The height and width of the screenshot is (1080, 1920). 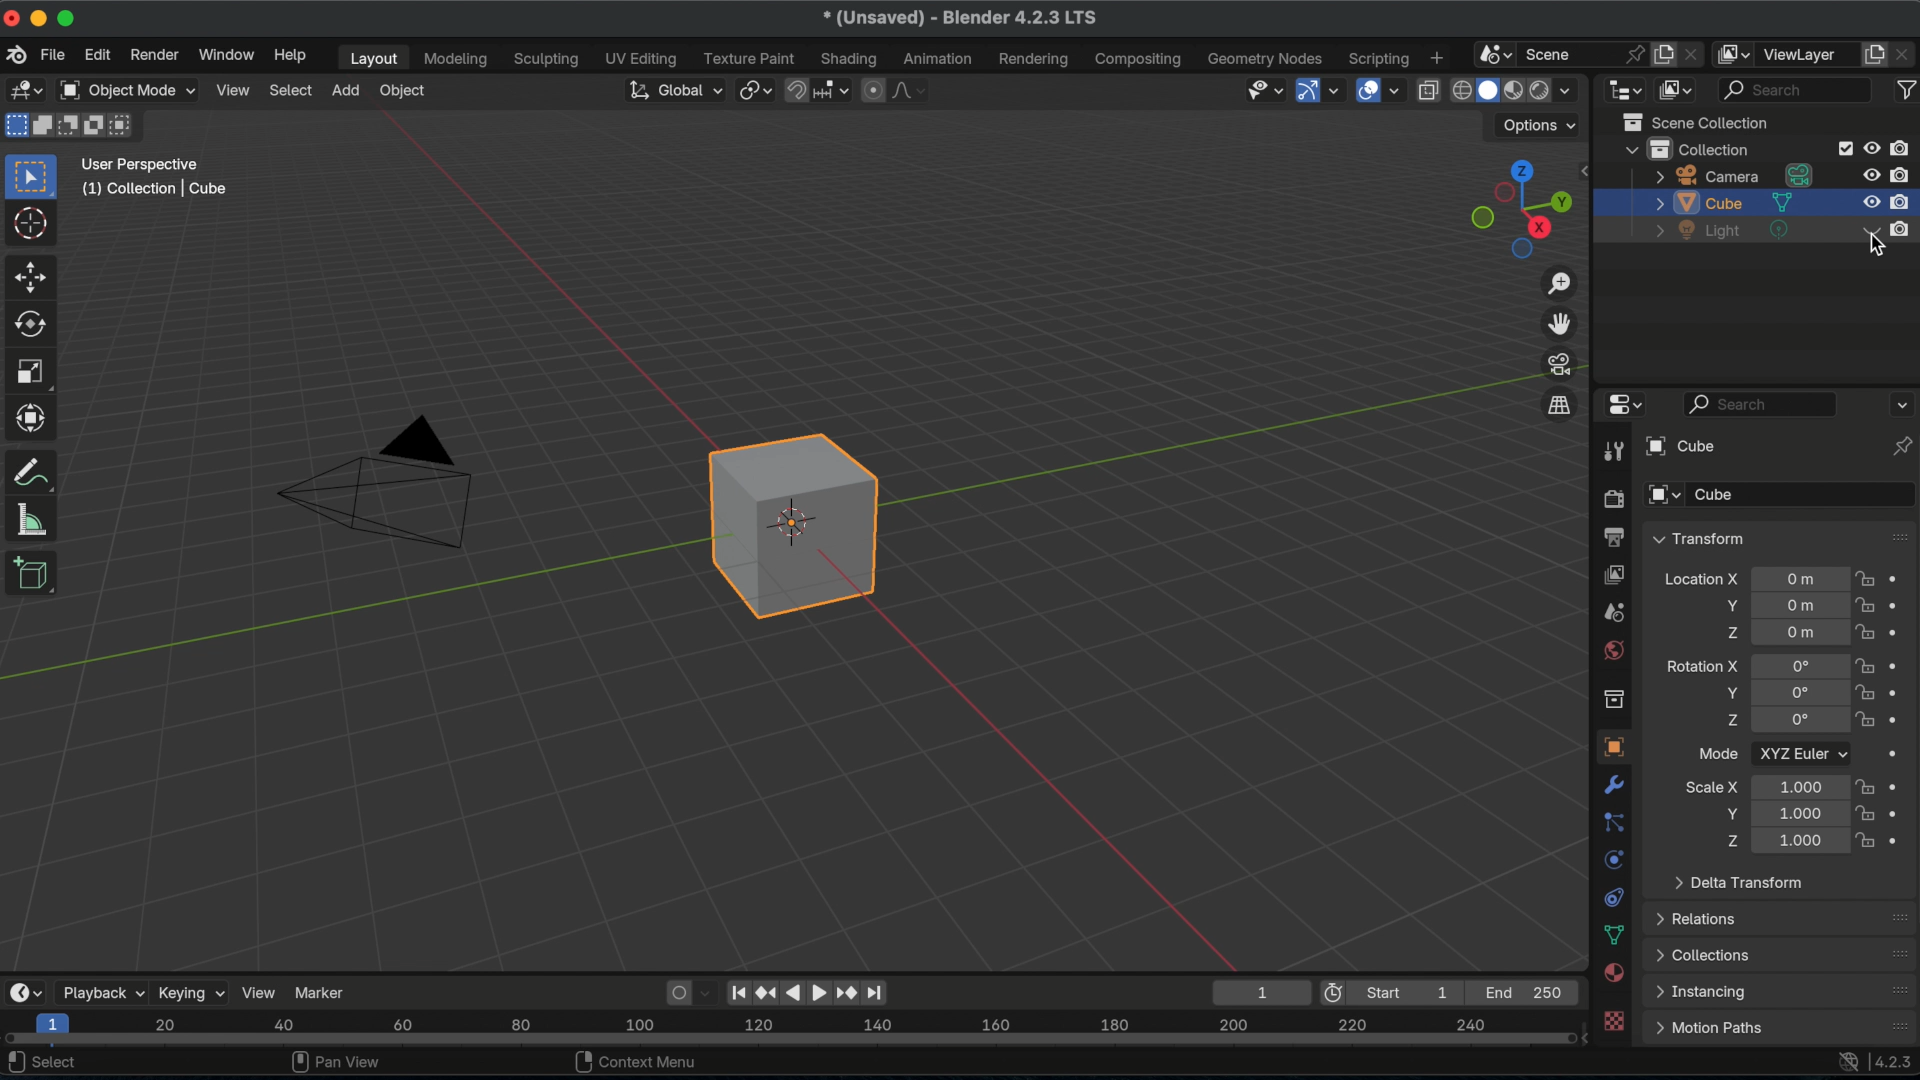 I want to click on select box, so click(x=28, y=172).